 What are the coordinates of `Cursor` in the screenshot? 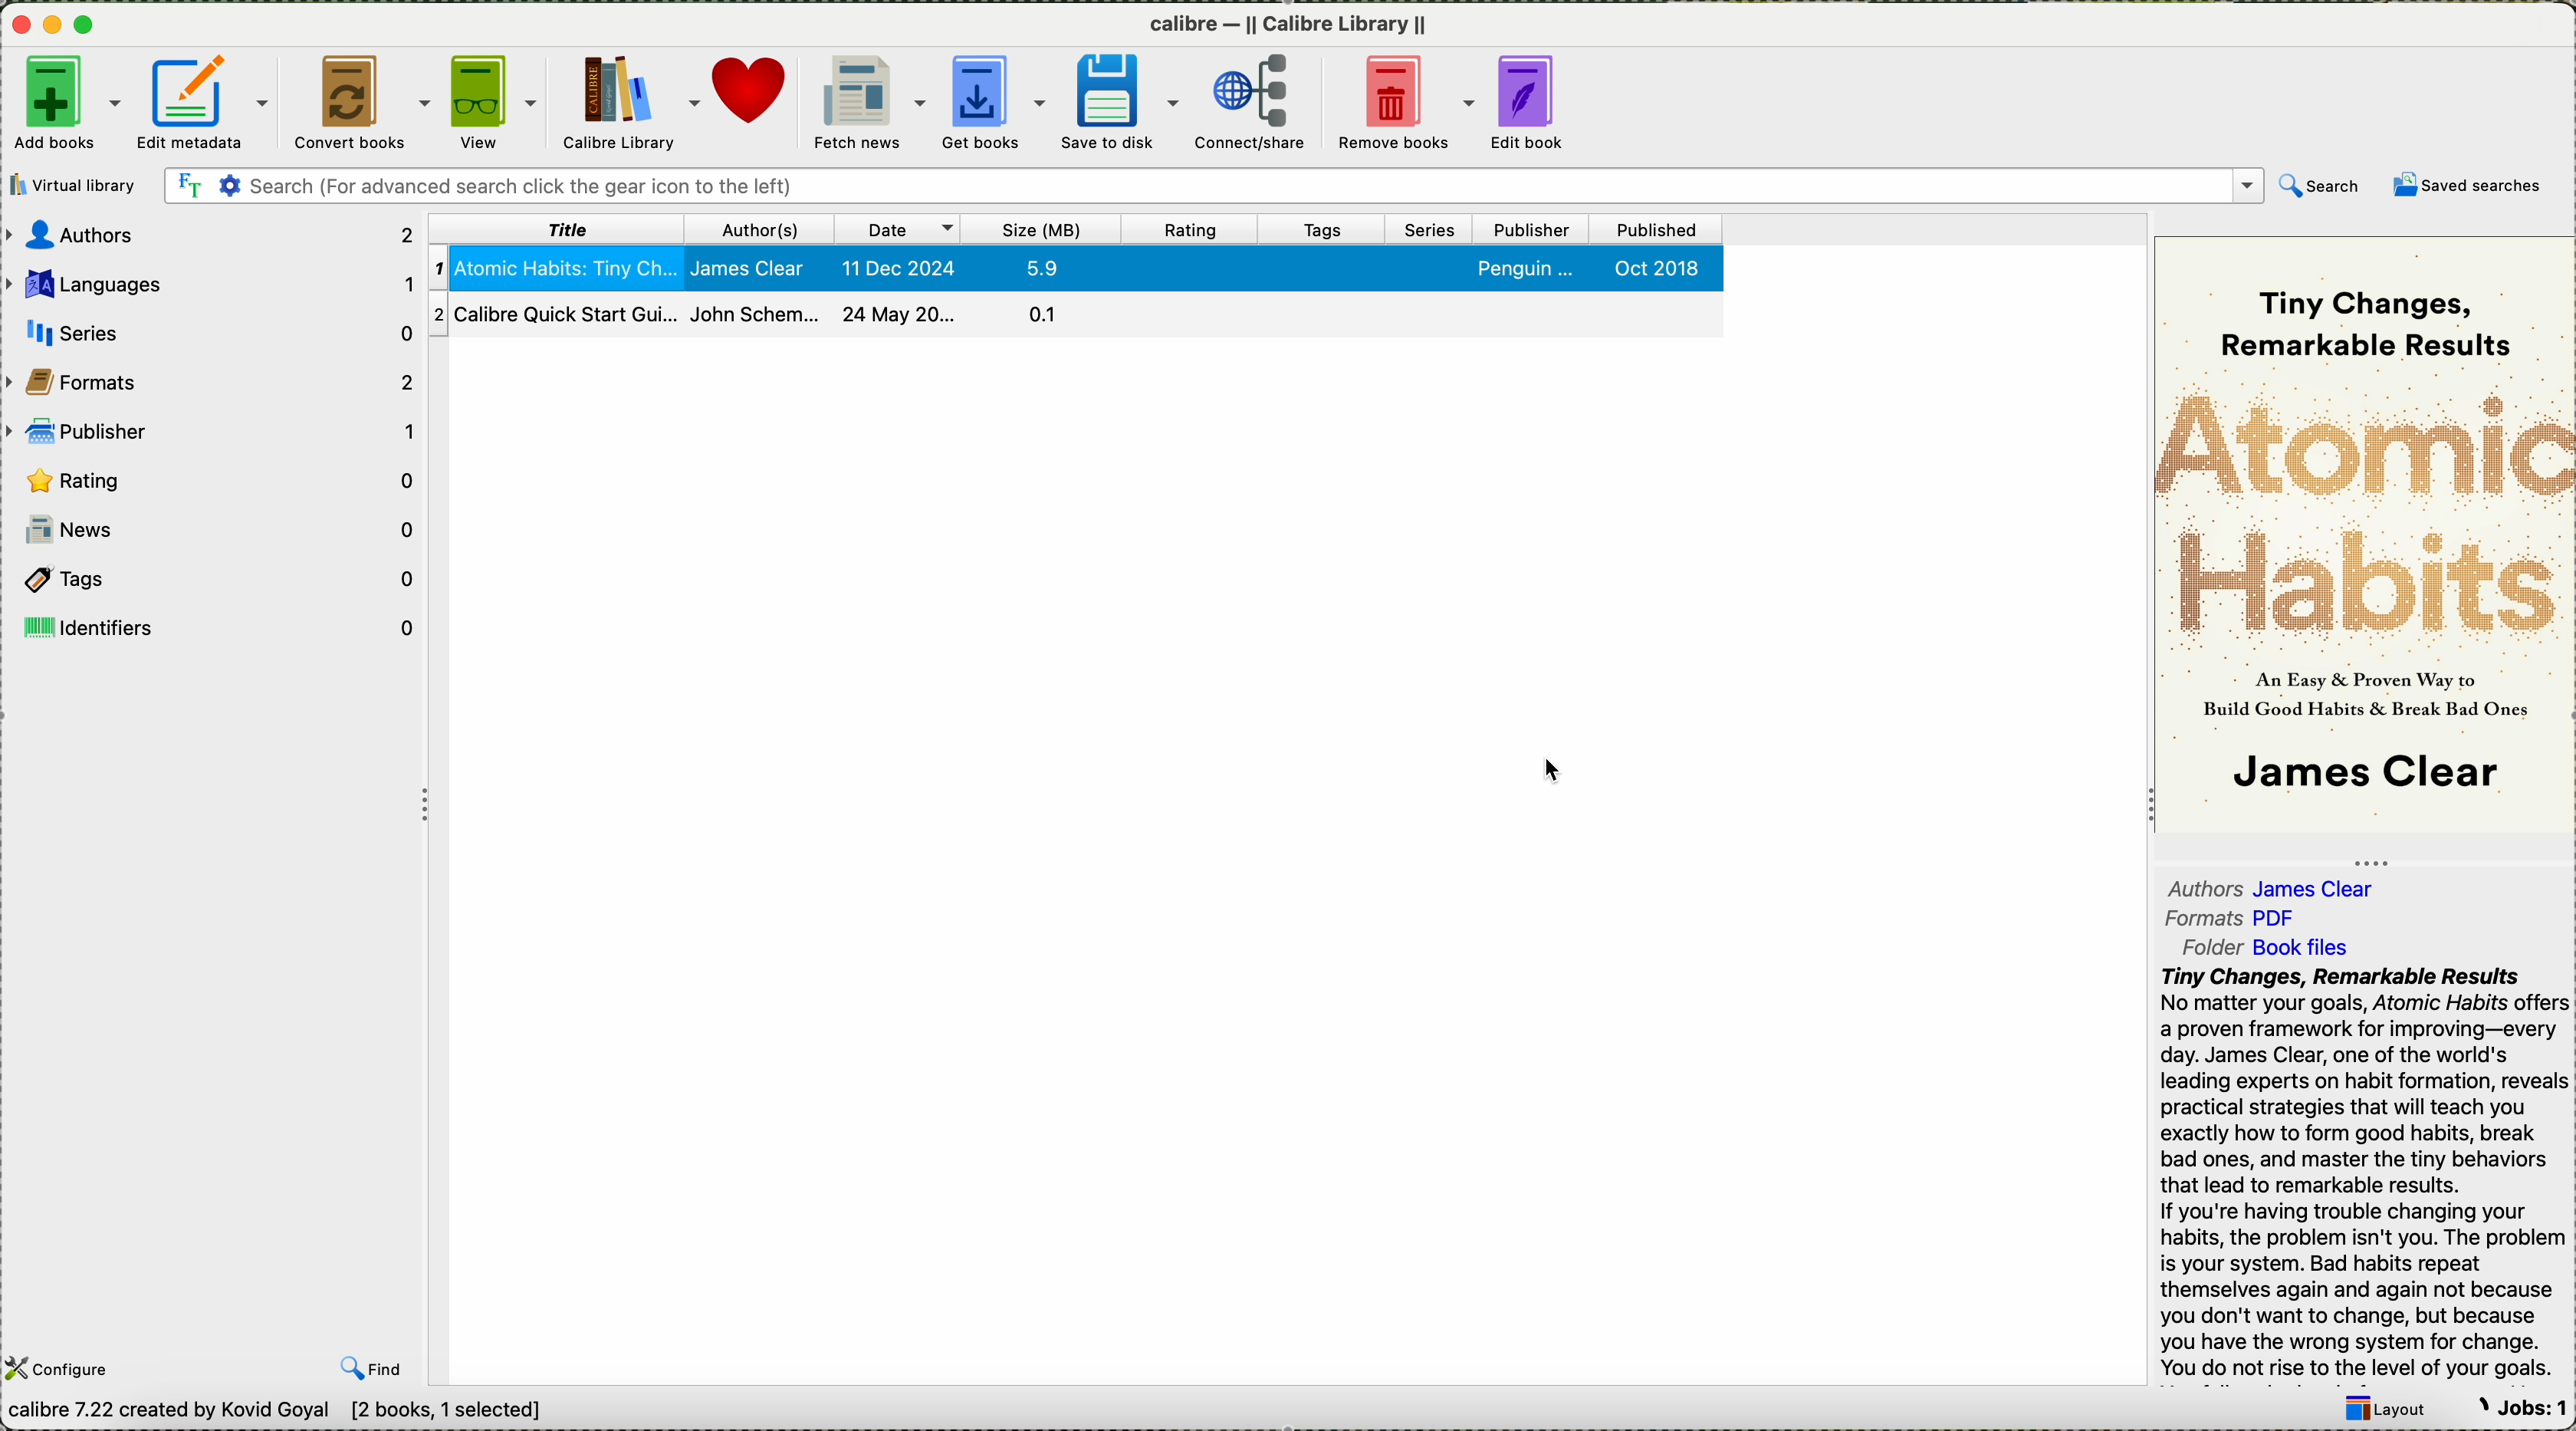 It's located at (1562, 778).